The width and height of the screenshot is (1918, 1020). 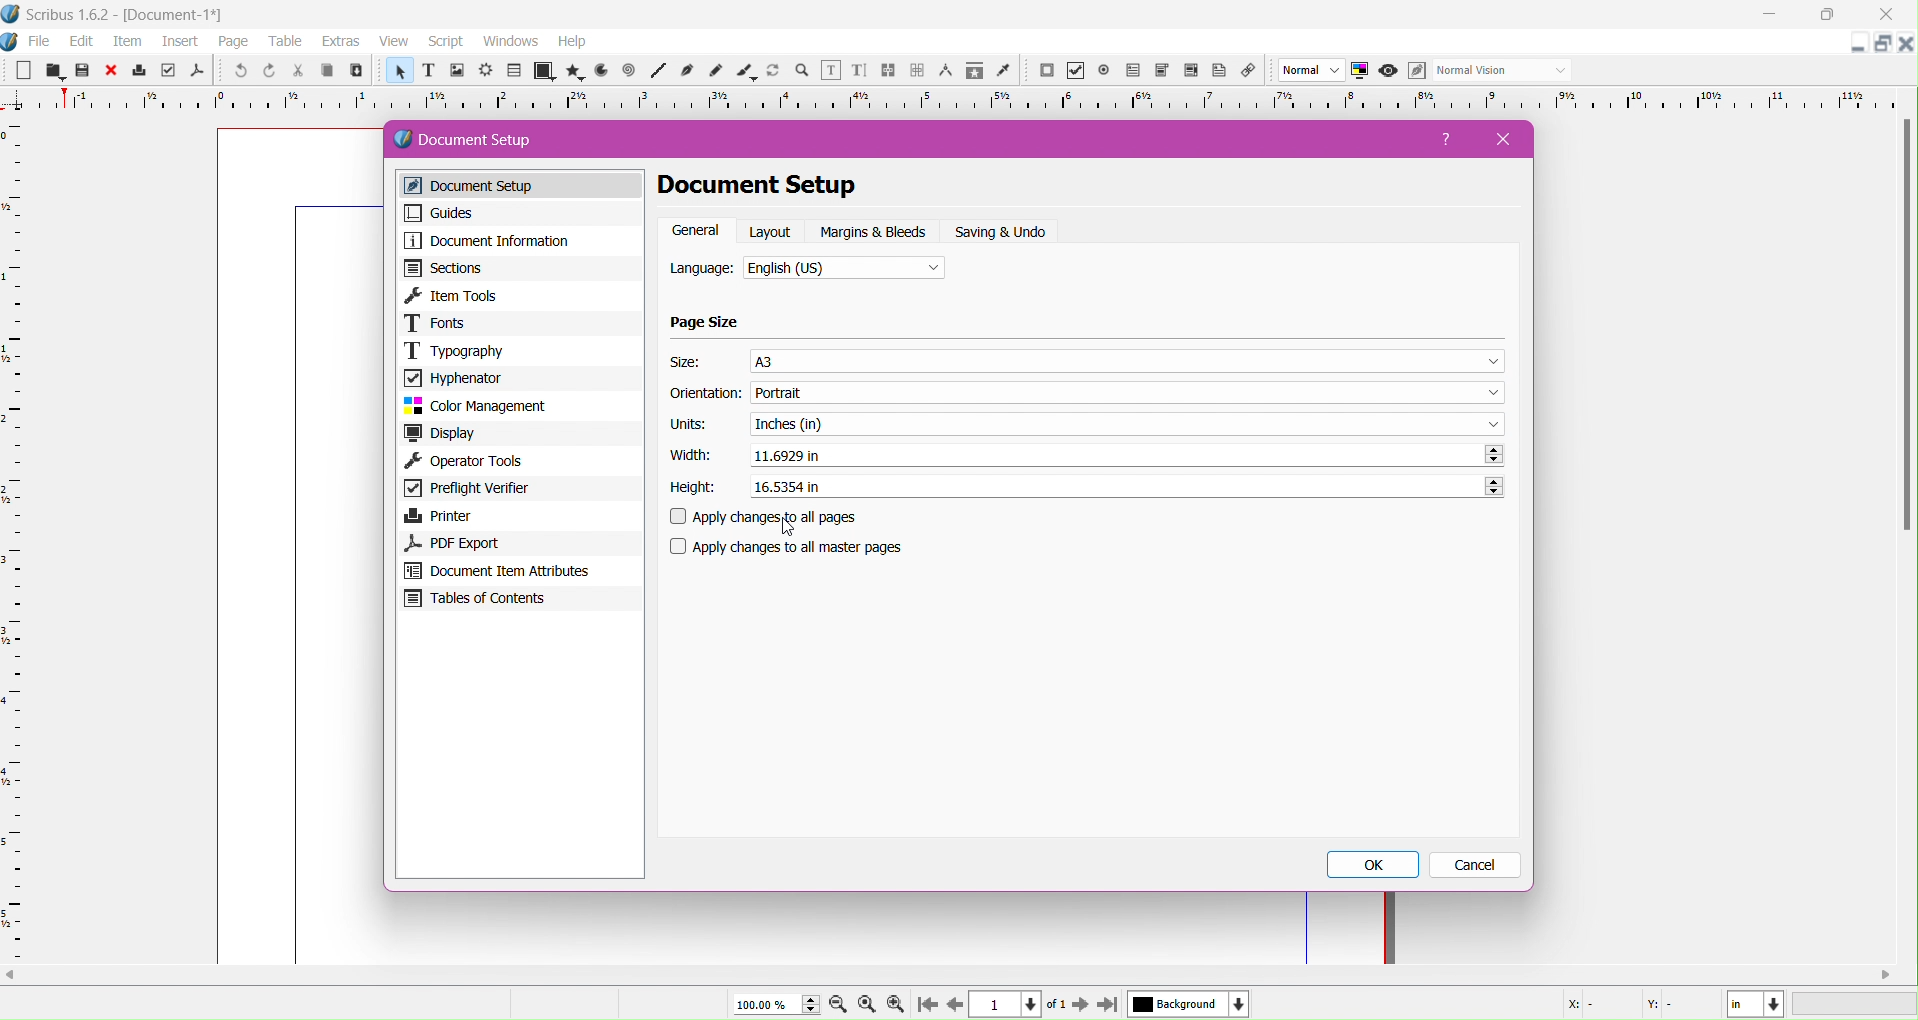 I want to click on Height, so click(x=693, y=488).